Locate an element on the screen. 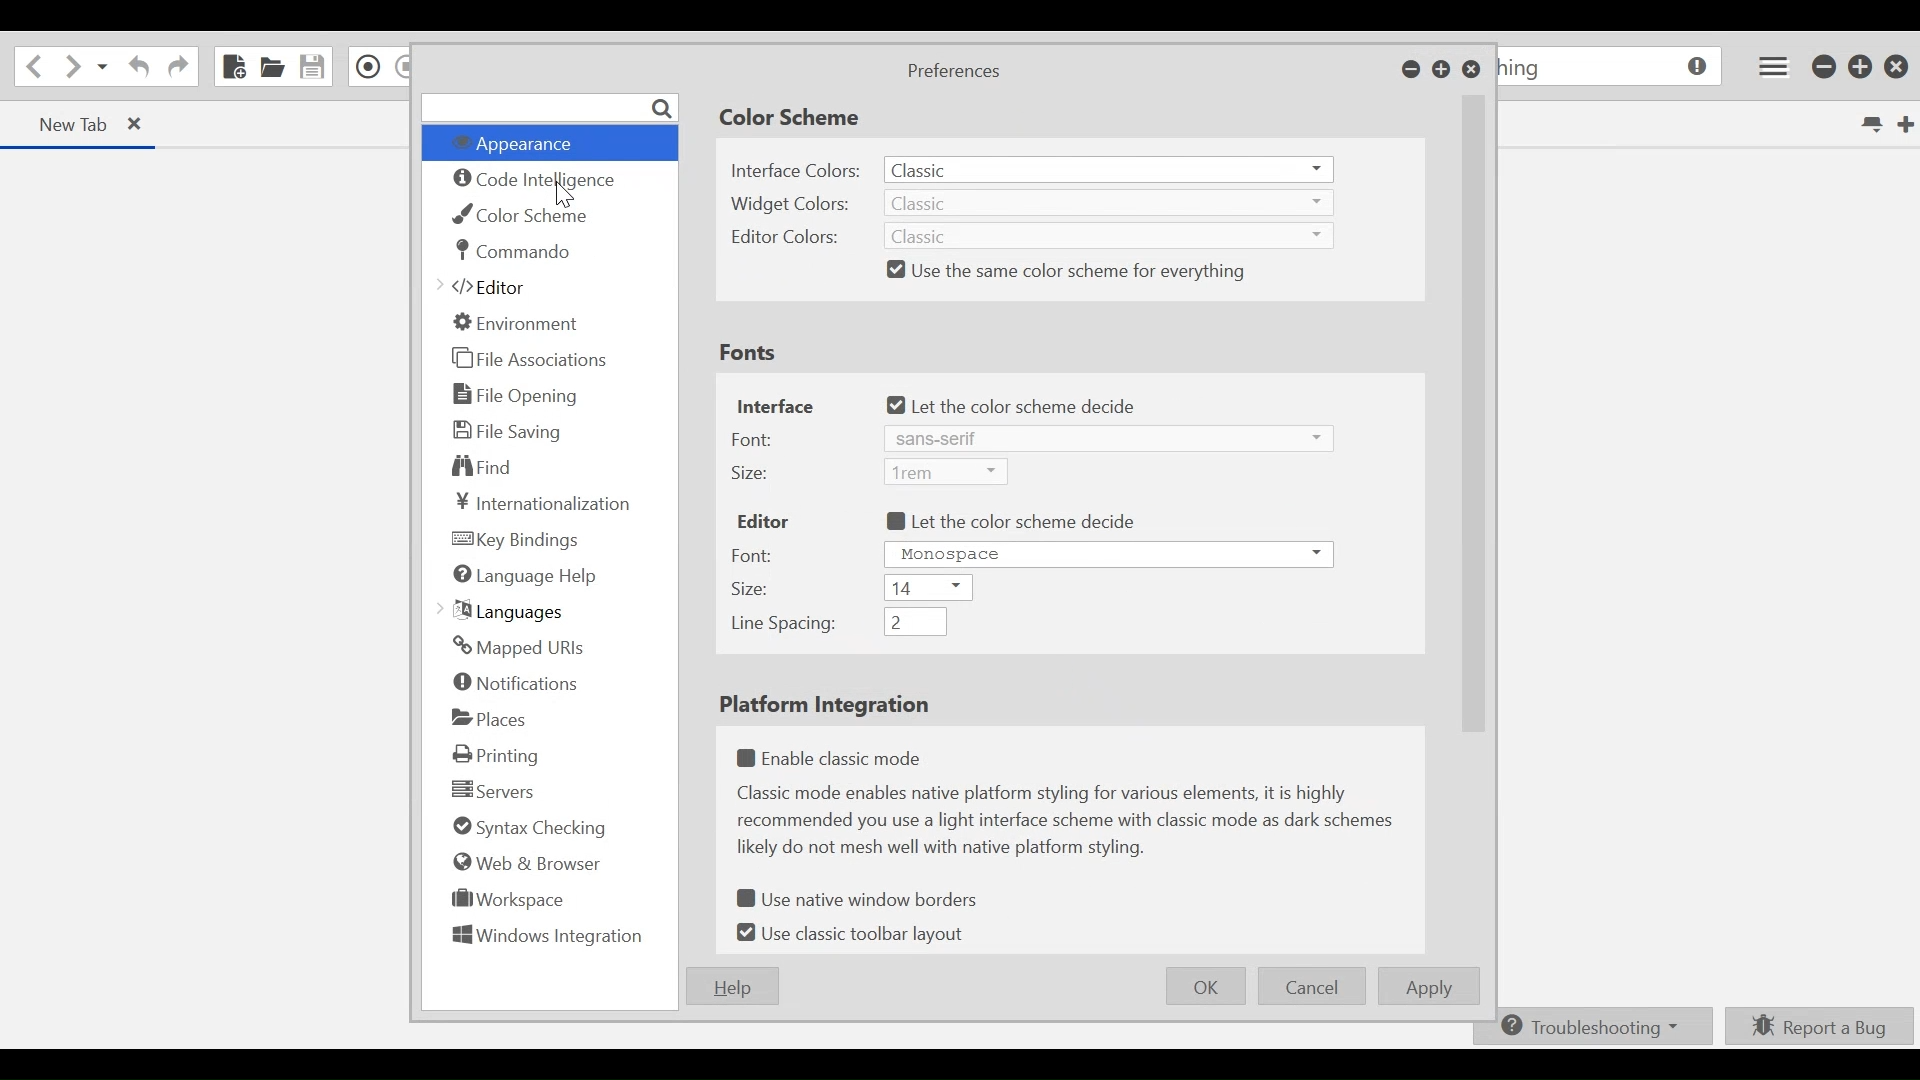 The height and width of the screenshot is (1080, 1920). maximize is located at coordinates (1862, 69).